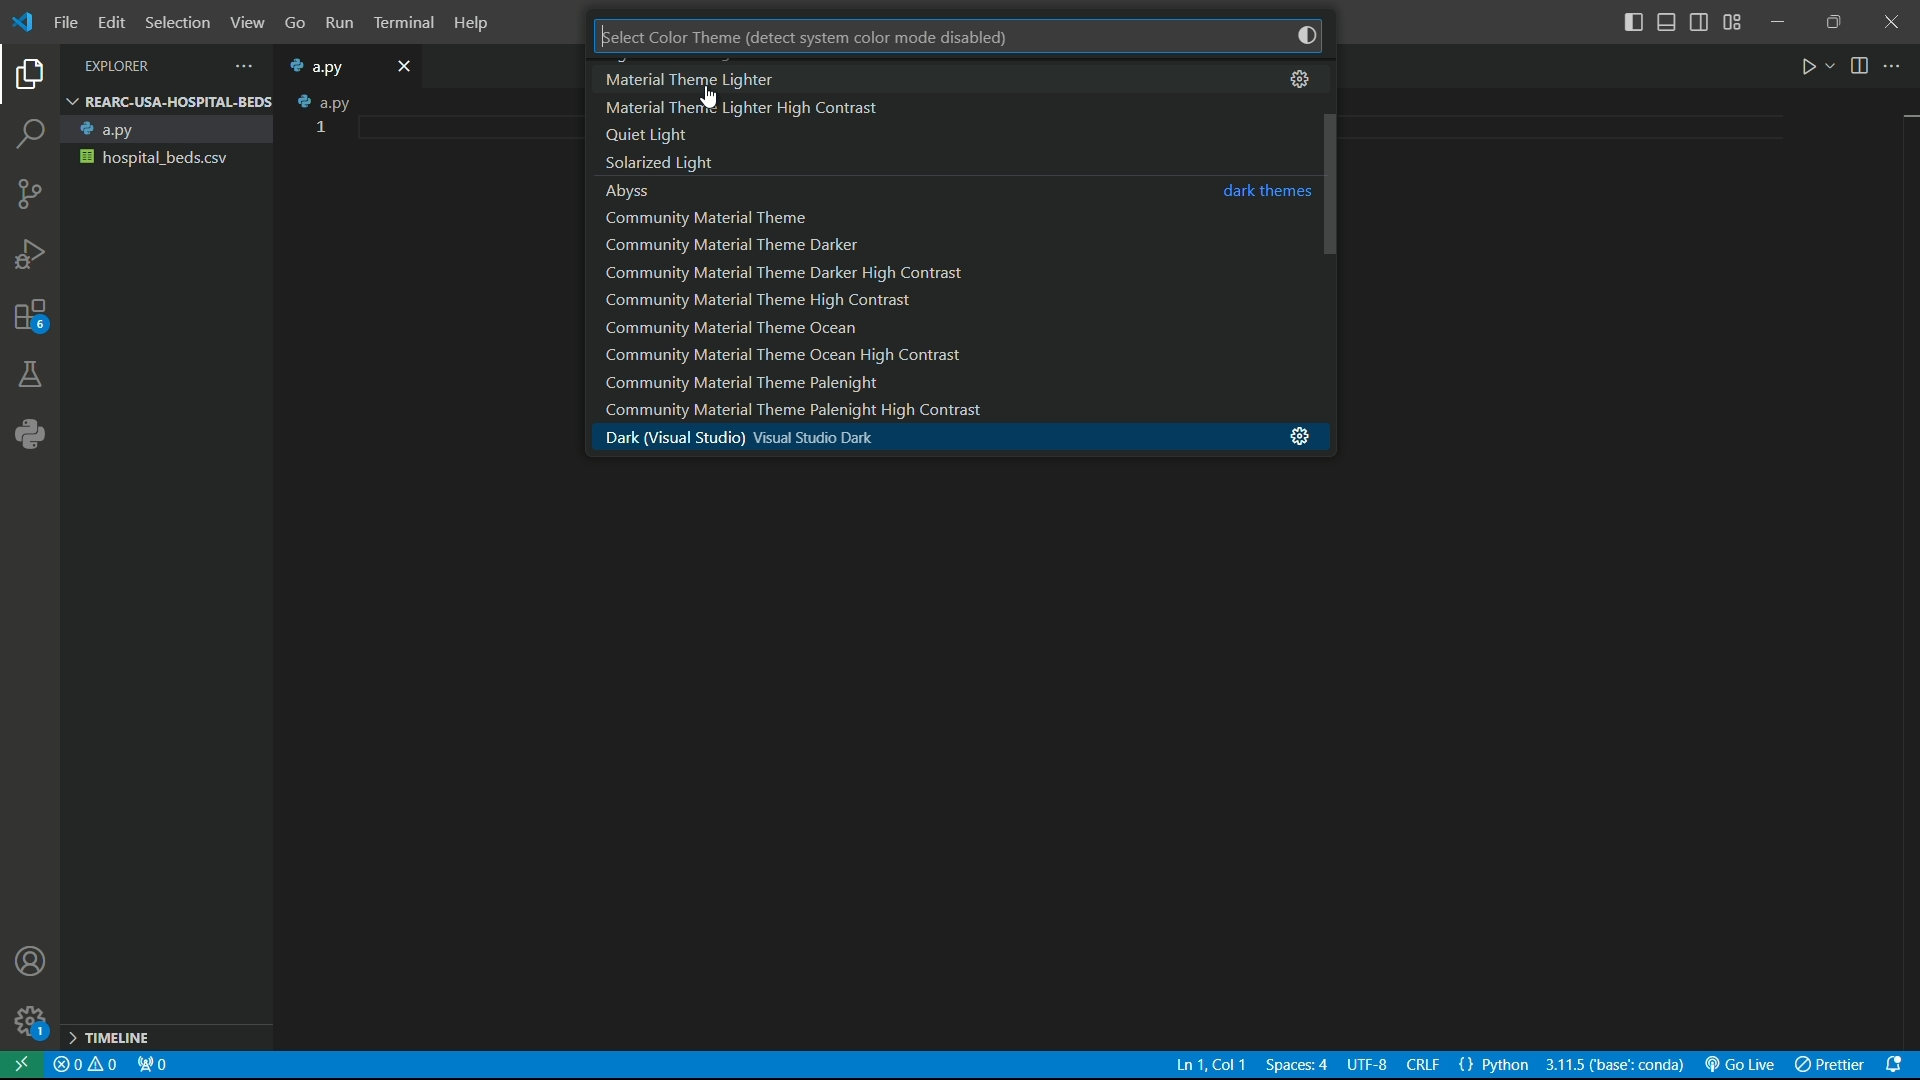  I want to click on 1, so click(323, 127).